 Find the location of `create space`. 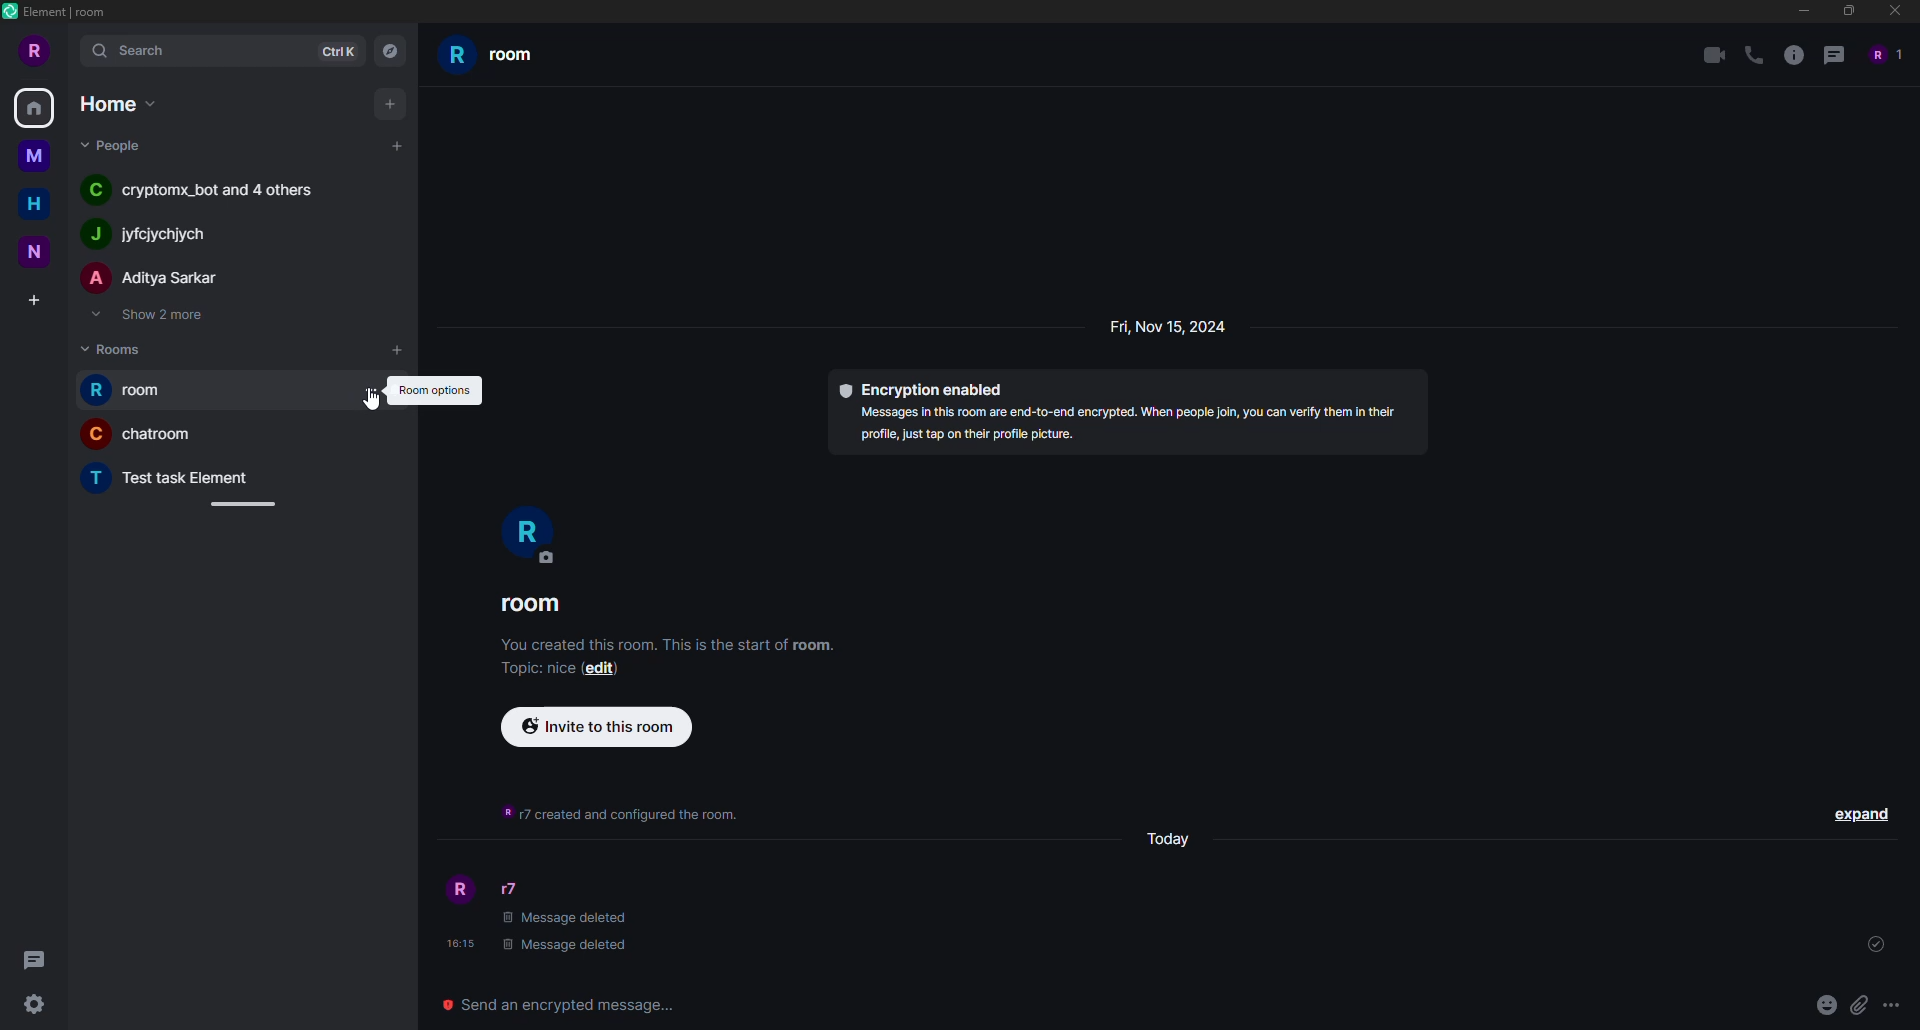

create space is located at coordinates (33, 296).